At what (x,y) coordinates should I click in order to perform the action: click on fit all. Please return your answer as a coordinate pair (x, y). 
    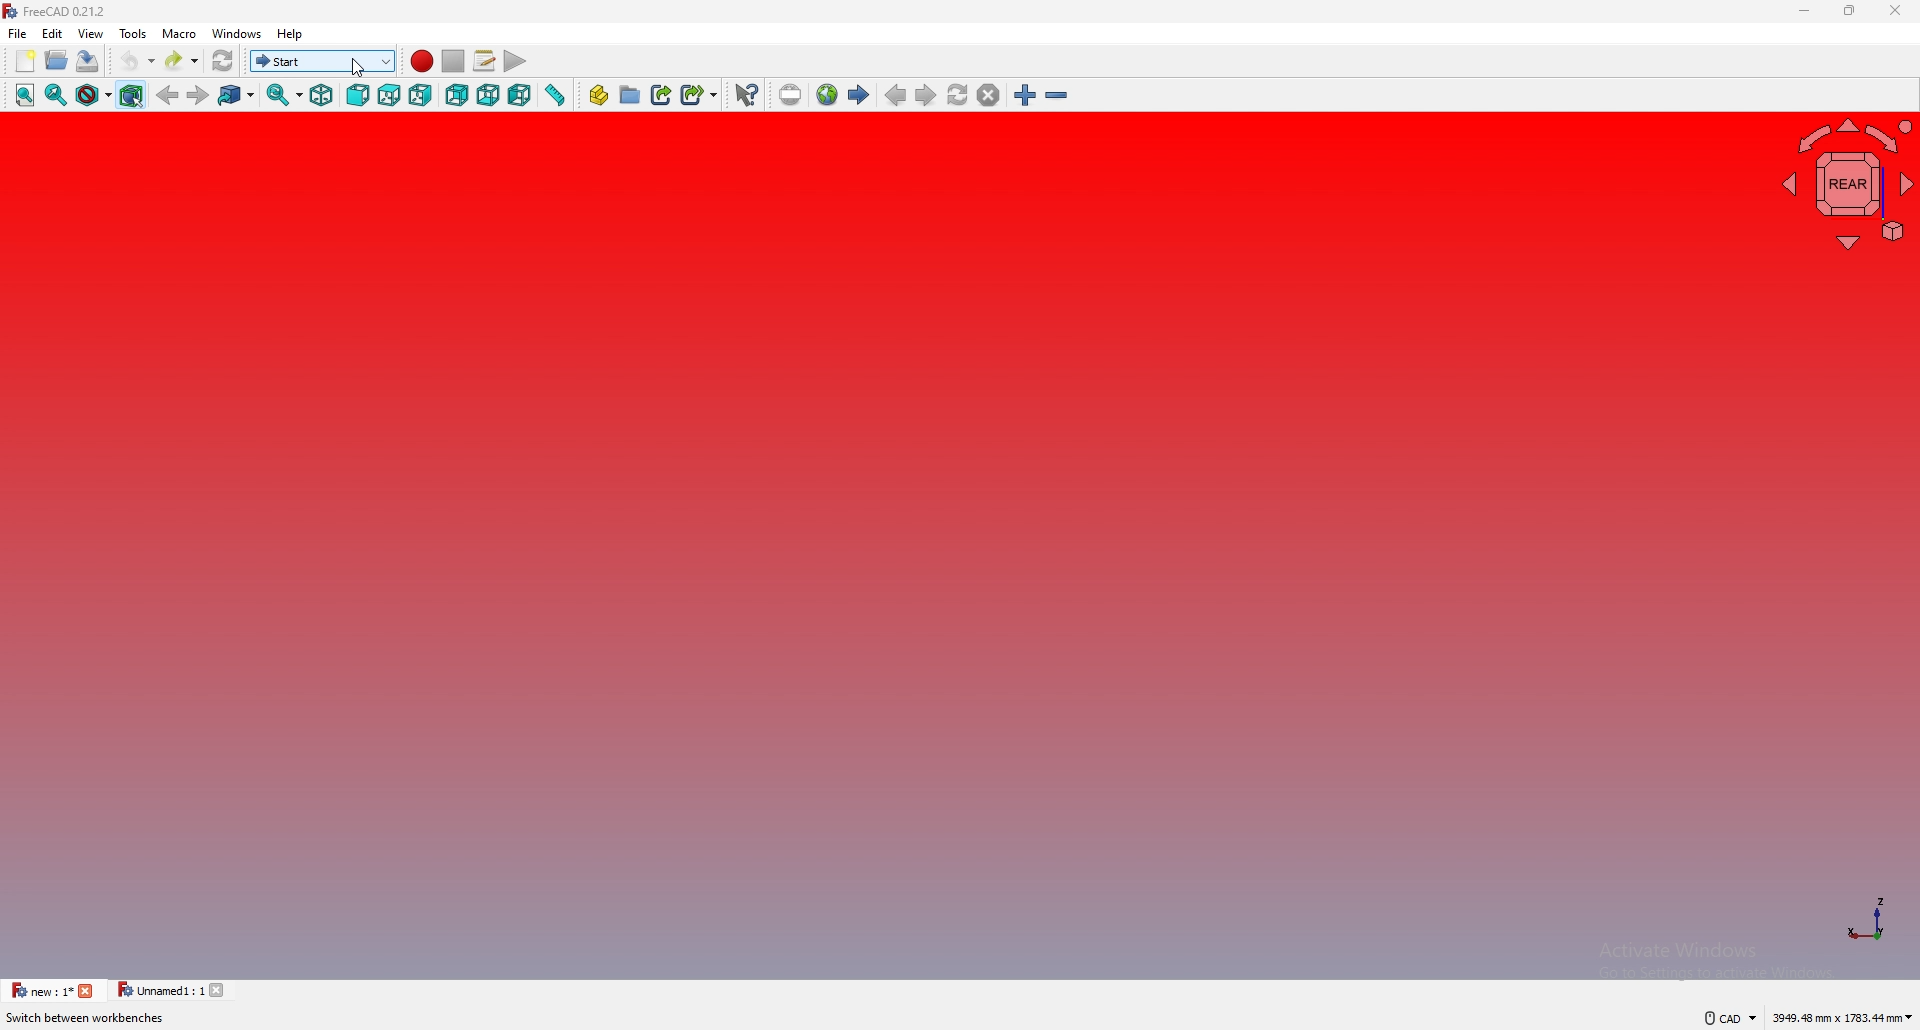
    Looking at the image, I should click on (24, 95).